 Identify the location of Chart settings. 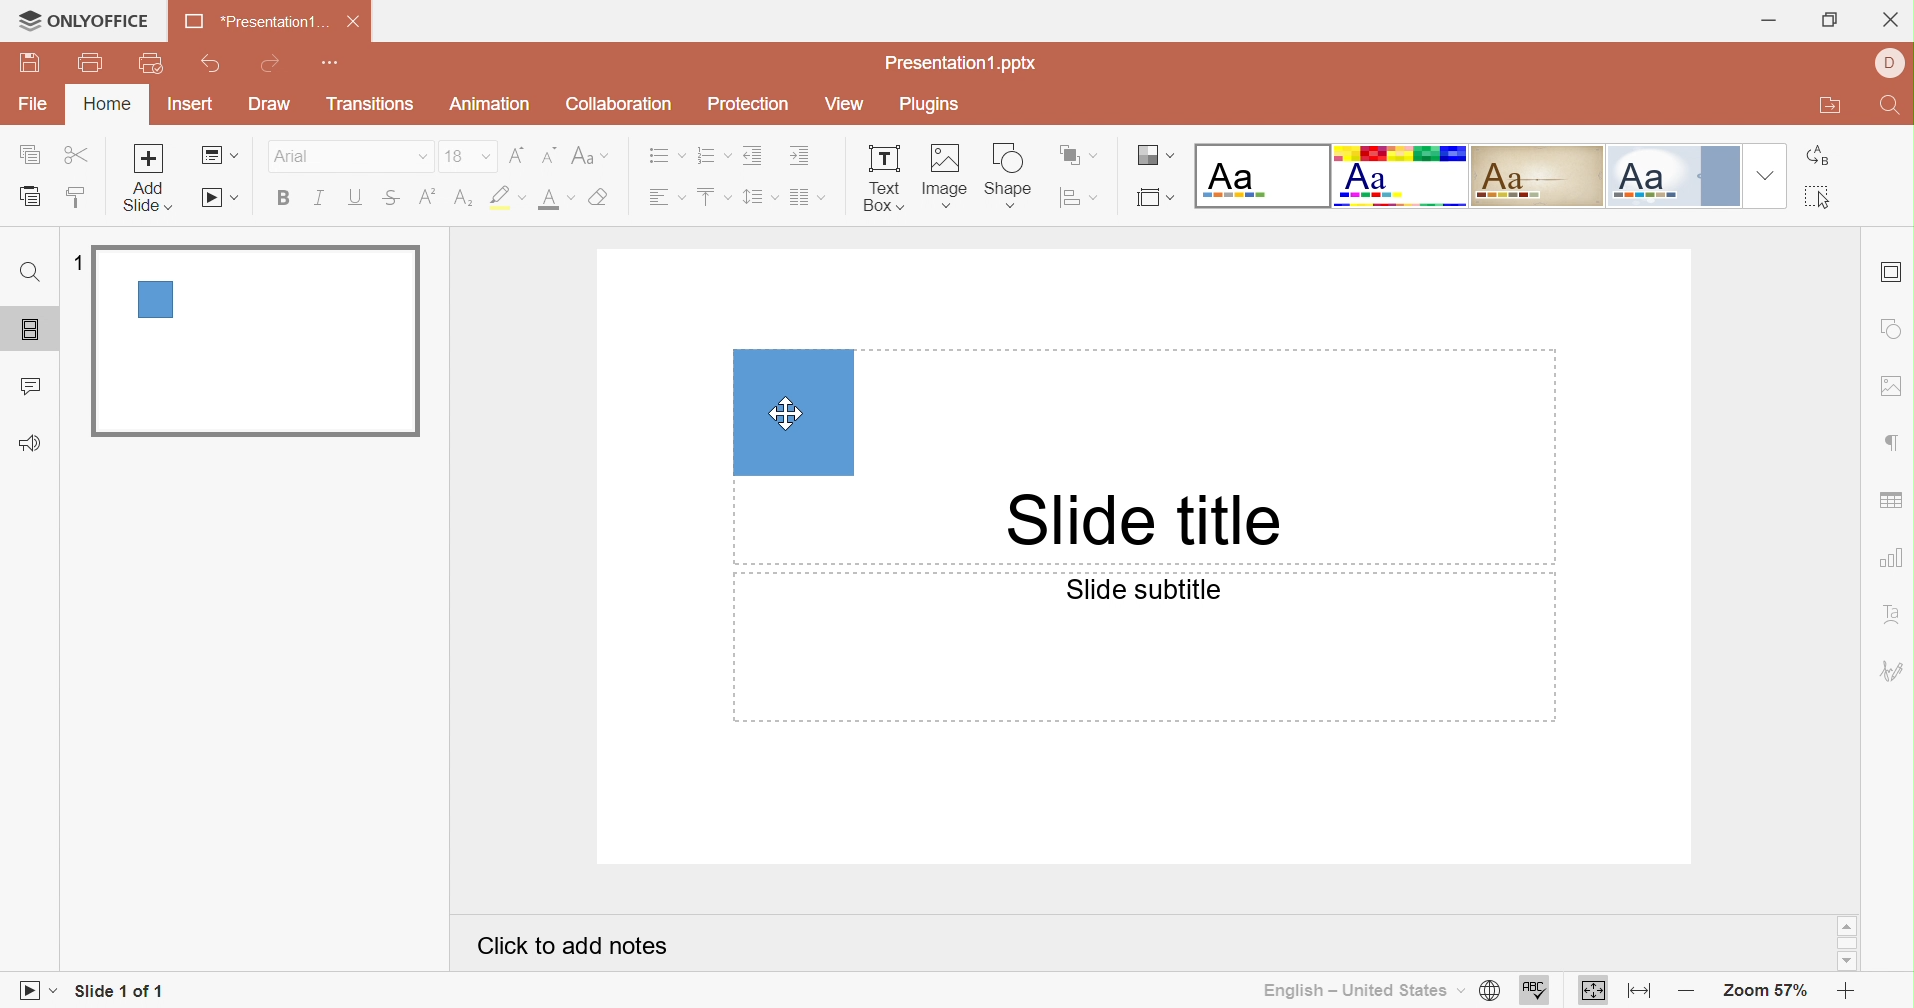
(1892, 558).